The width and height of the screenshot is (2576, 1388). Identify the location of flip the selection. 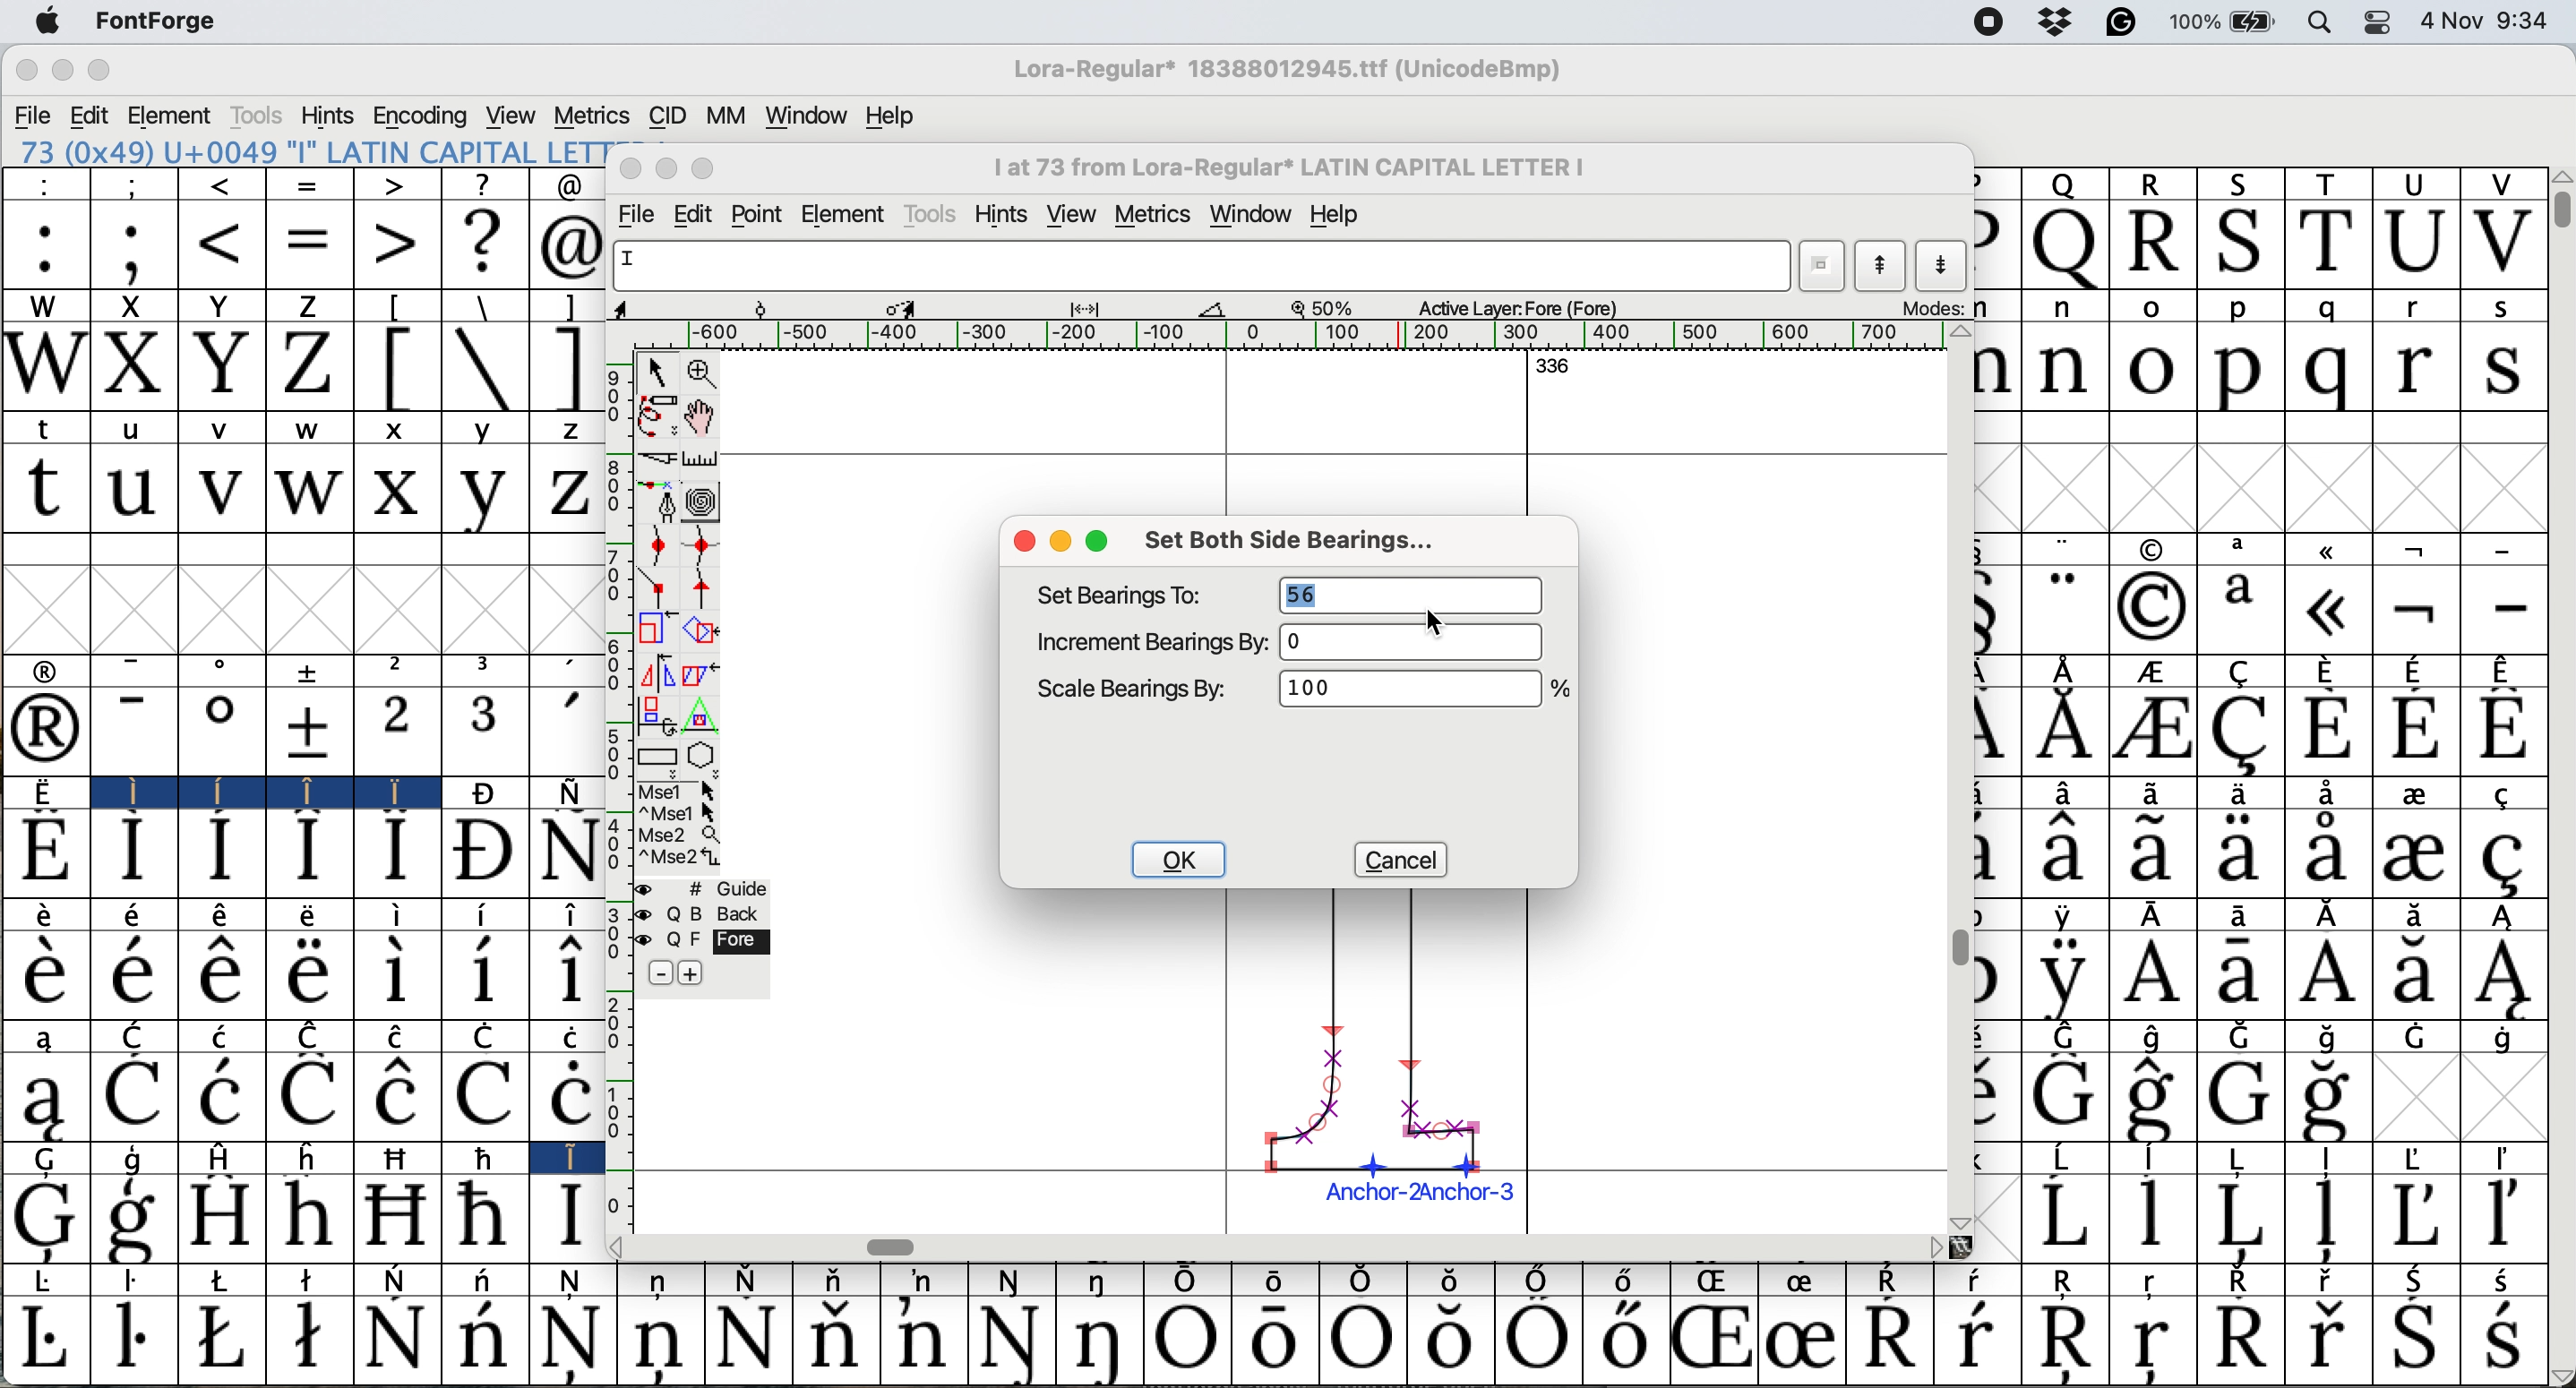
(654, 671).